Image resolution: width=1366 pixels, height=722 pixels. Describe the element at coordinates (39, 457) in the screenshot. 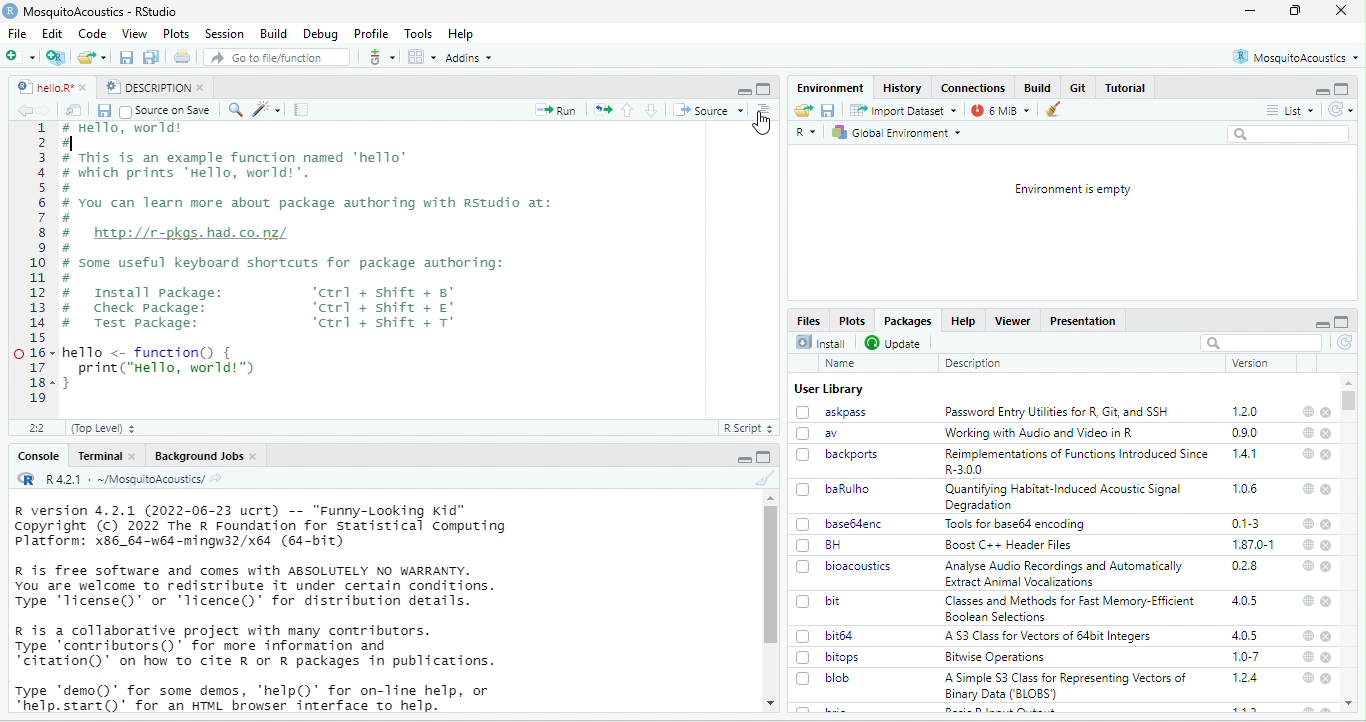

I see `Console` at that location.